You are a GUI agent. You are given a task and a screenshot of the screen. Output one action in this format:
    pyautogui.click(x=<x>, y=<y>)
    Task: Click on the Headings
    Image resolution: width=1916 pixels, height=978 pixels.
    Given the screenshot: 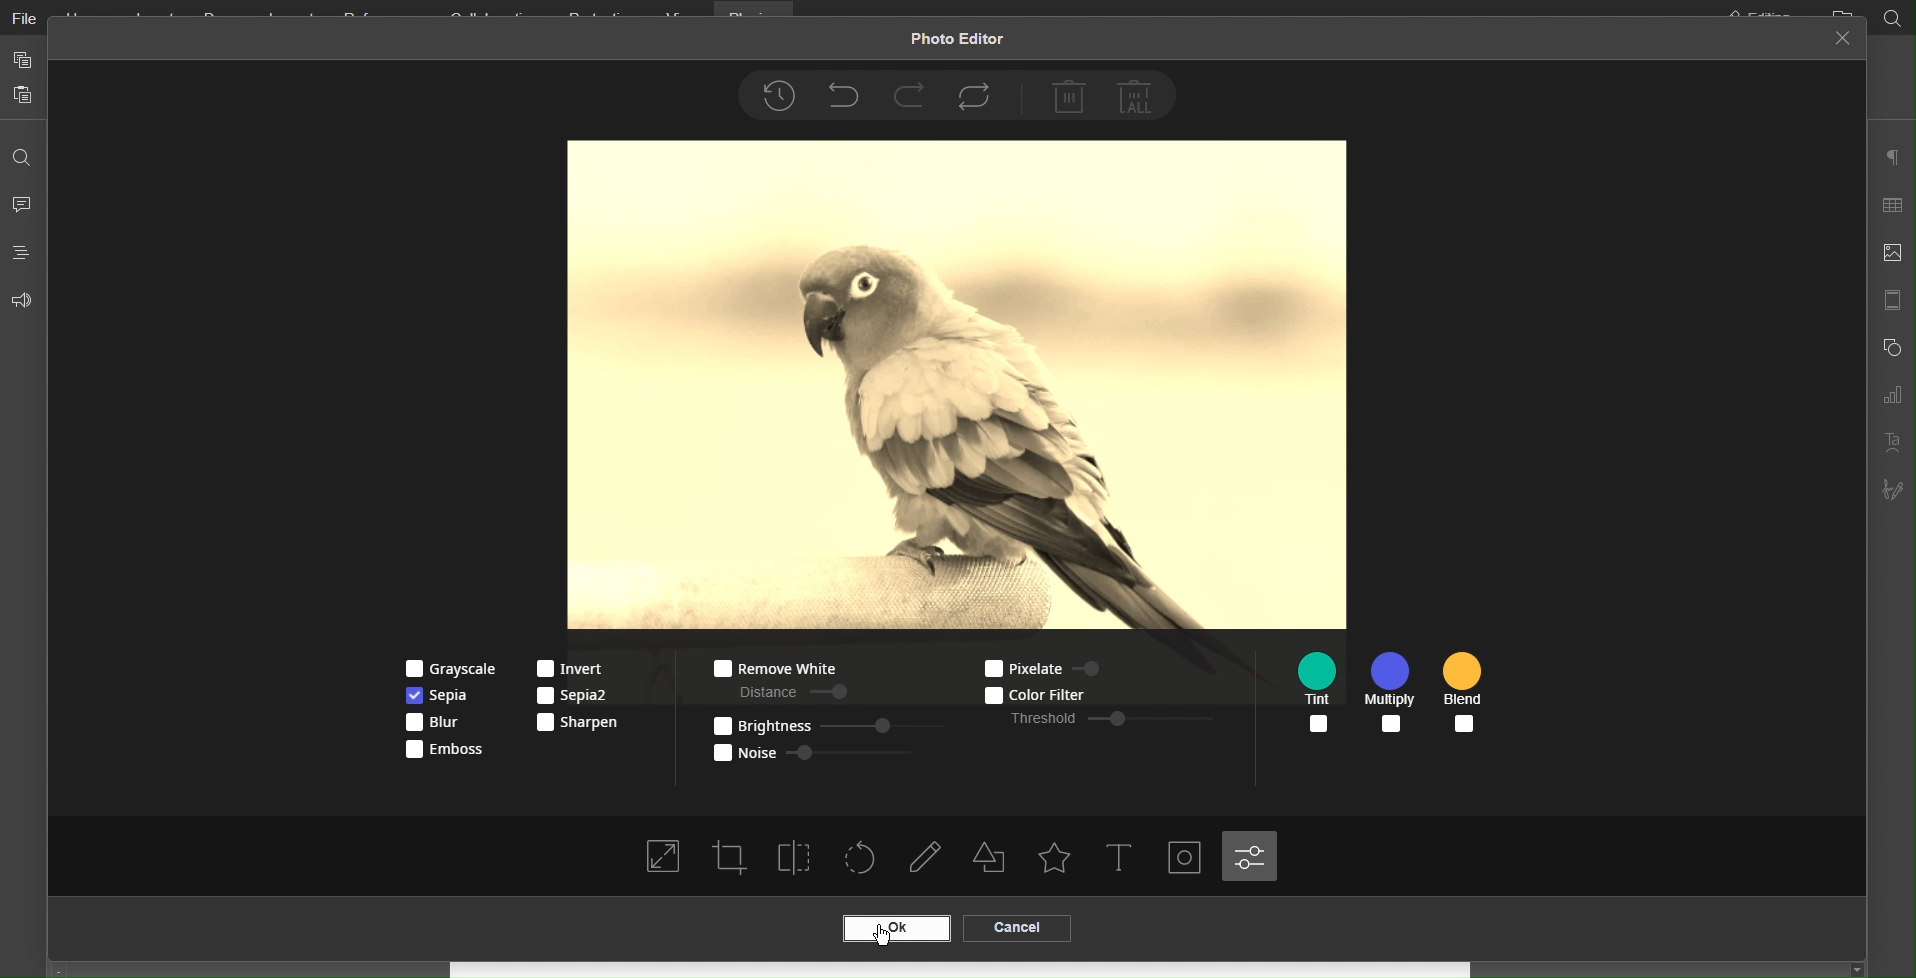 What is the action you would take?
    pyautogui.click(x=22, y=252)
    